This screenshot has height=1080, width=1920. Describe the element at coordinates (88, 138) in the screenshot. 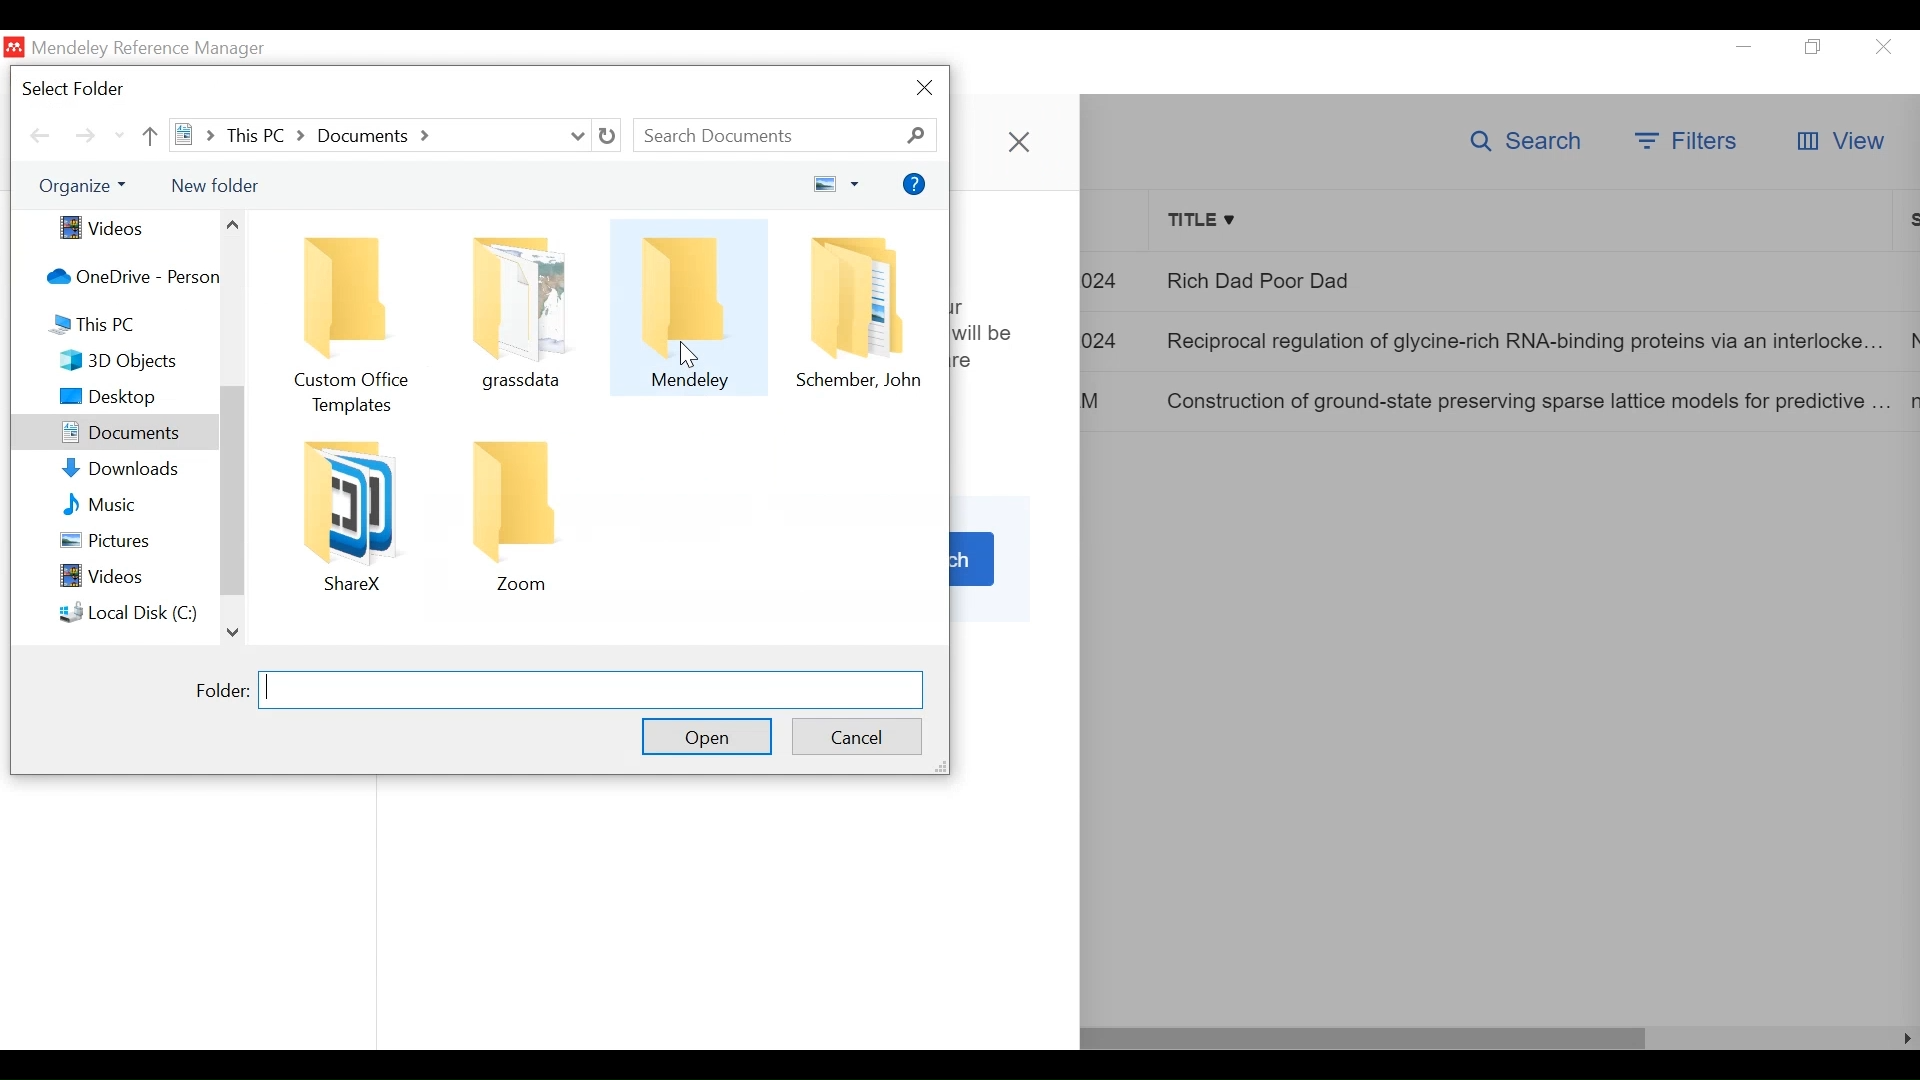

I see `Navigate Forward` at that location.